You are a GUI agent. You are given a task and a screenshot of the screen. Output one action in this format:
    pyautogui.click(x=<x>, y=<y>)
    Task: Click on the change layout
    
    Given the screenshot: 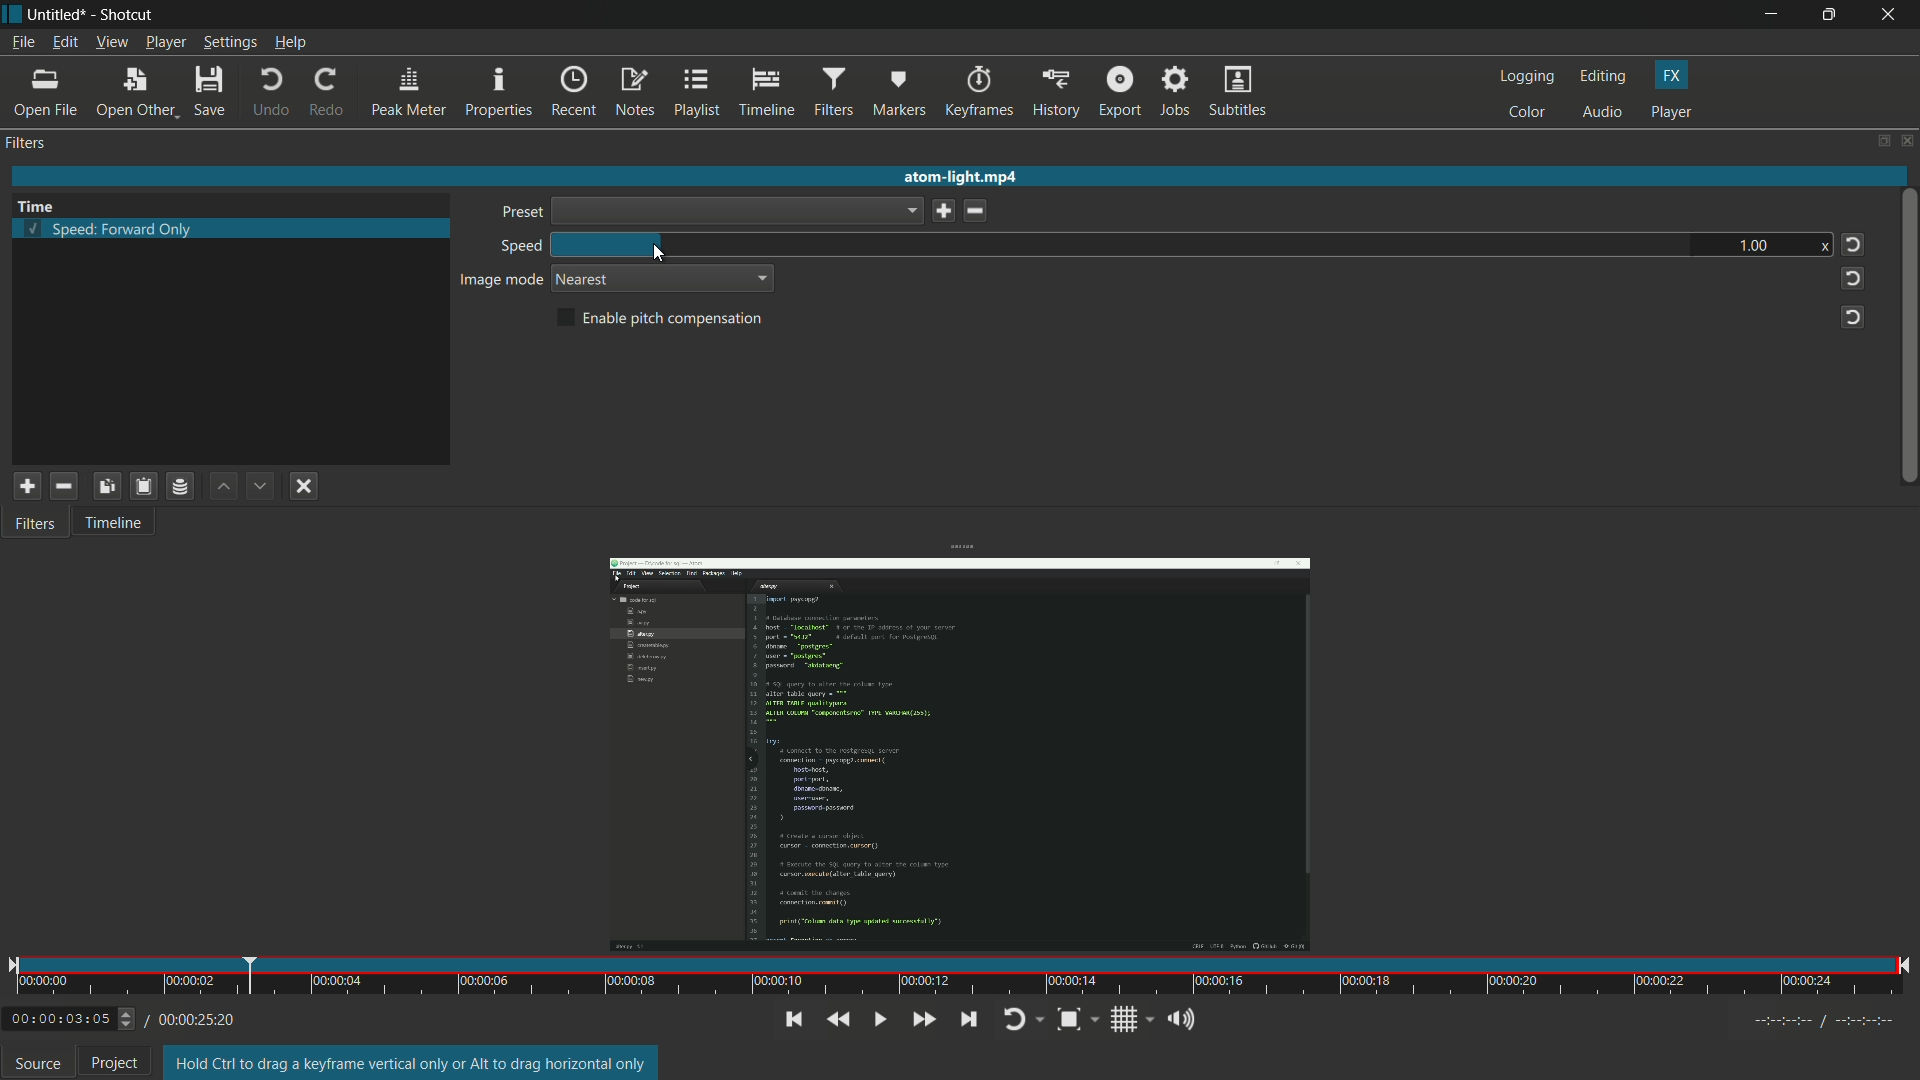 What is the action you would take?
    pyautogui.click(x=1880, y=141)
    